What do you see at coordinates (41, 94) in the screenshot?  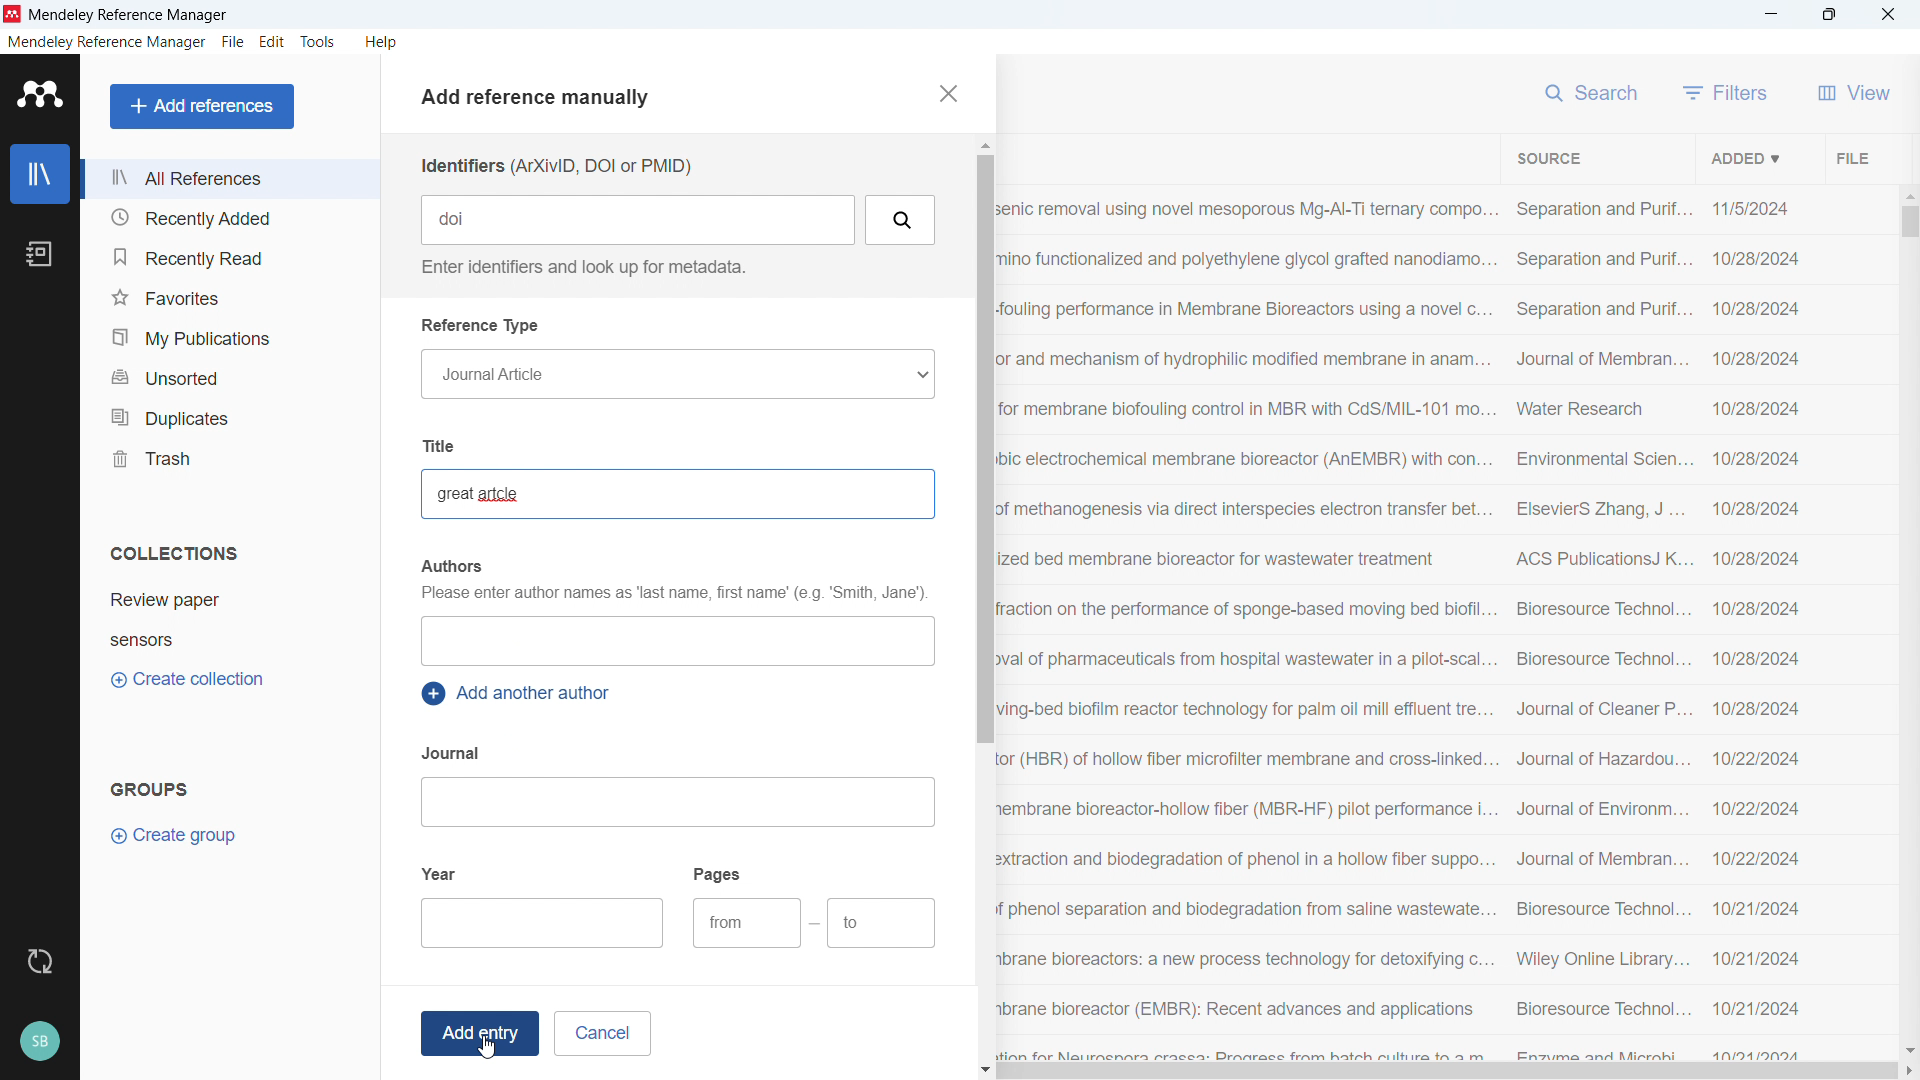 I see `Logo ` at bounding box center [41, 94].